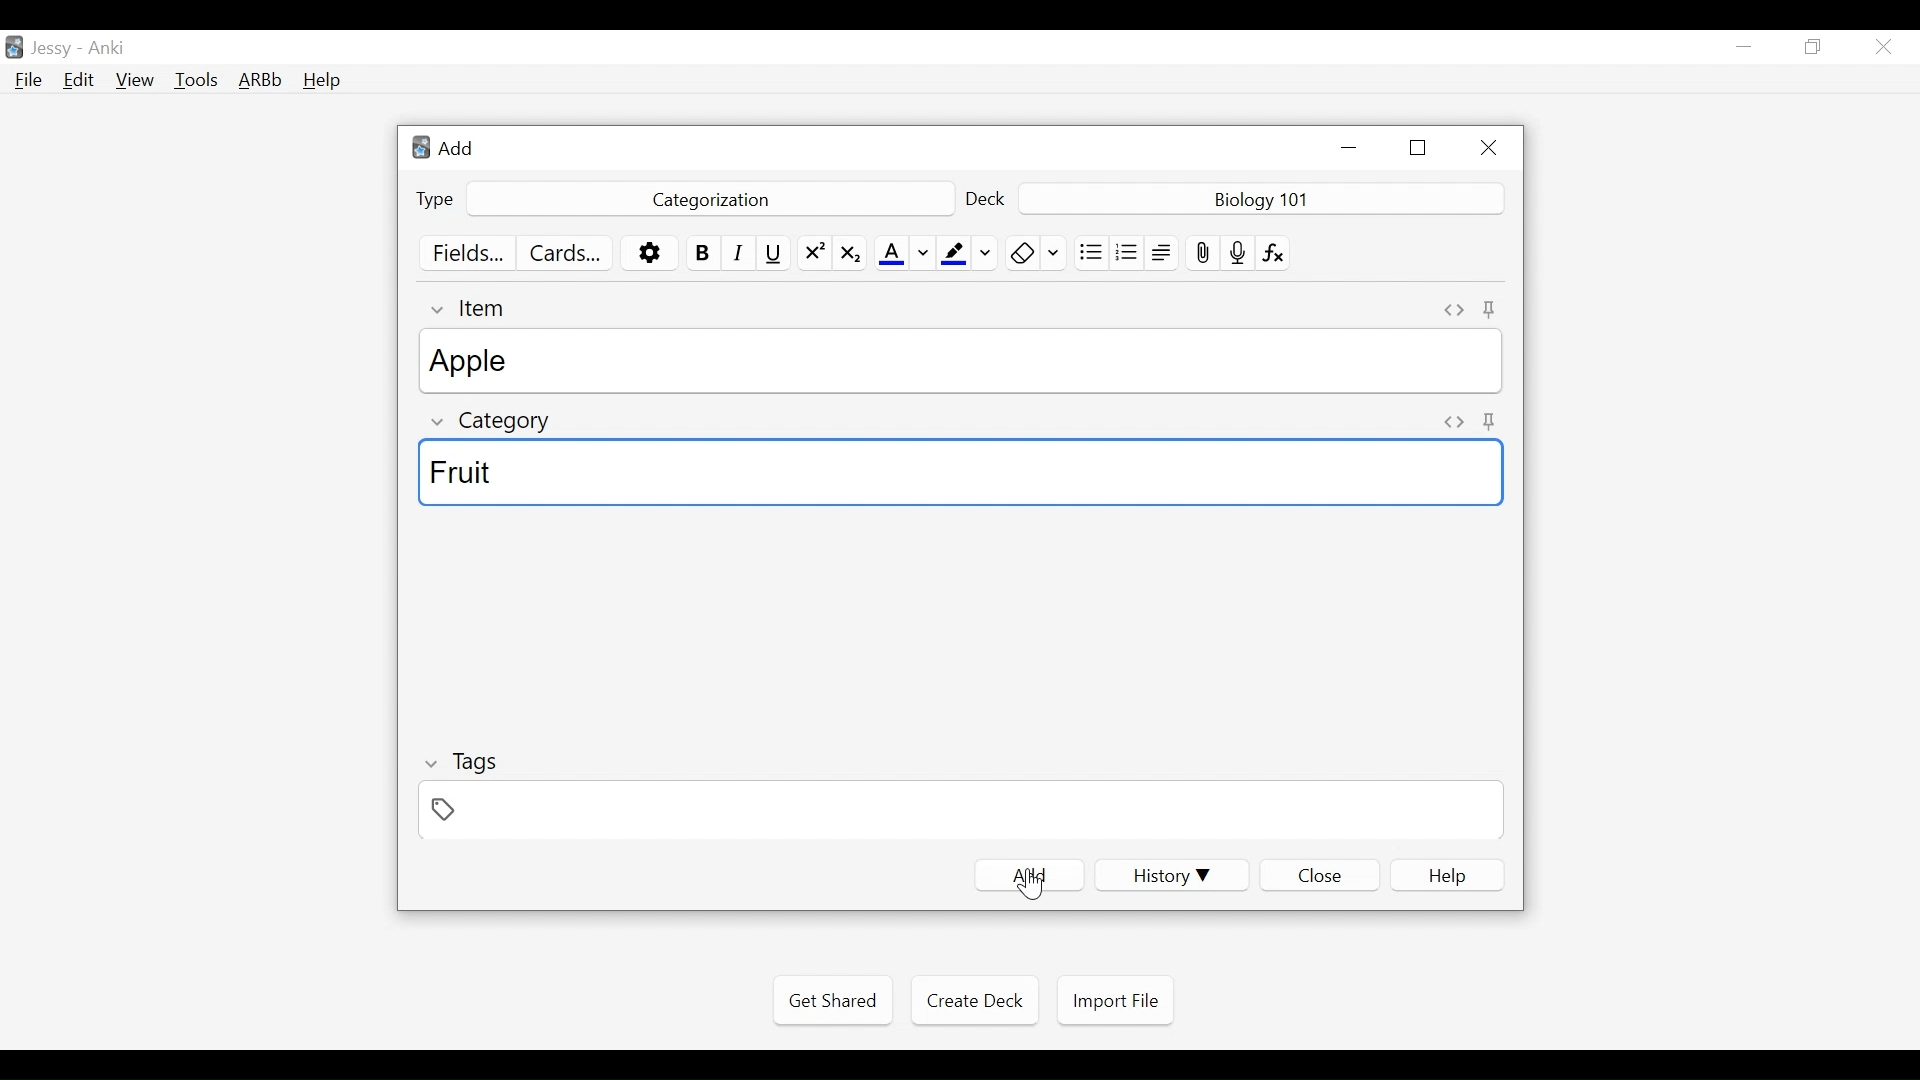  I want to click on Restore, so click(1419, 148).